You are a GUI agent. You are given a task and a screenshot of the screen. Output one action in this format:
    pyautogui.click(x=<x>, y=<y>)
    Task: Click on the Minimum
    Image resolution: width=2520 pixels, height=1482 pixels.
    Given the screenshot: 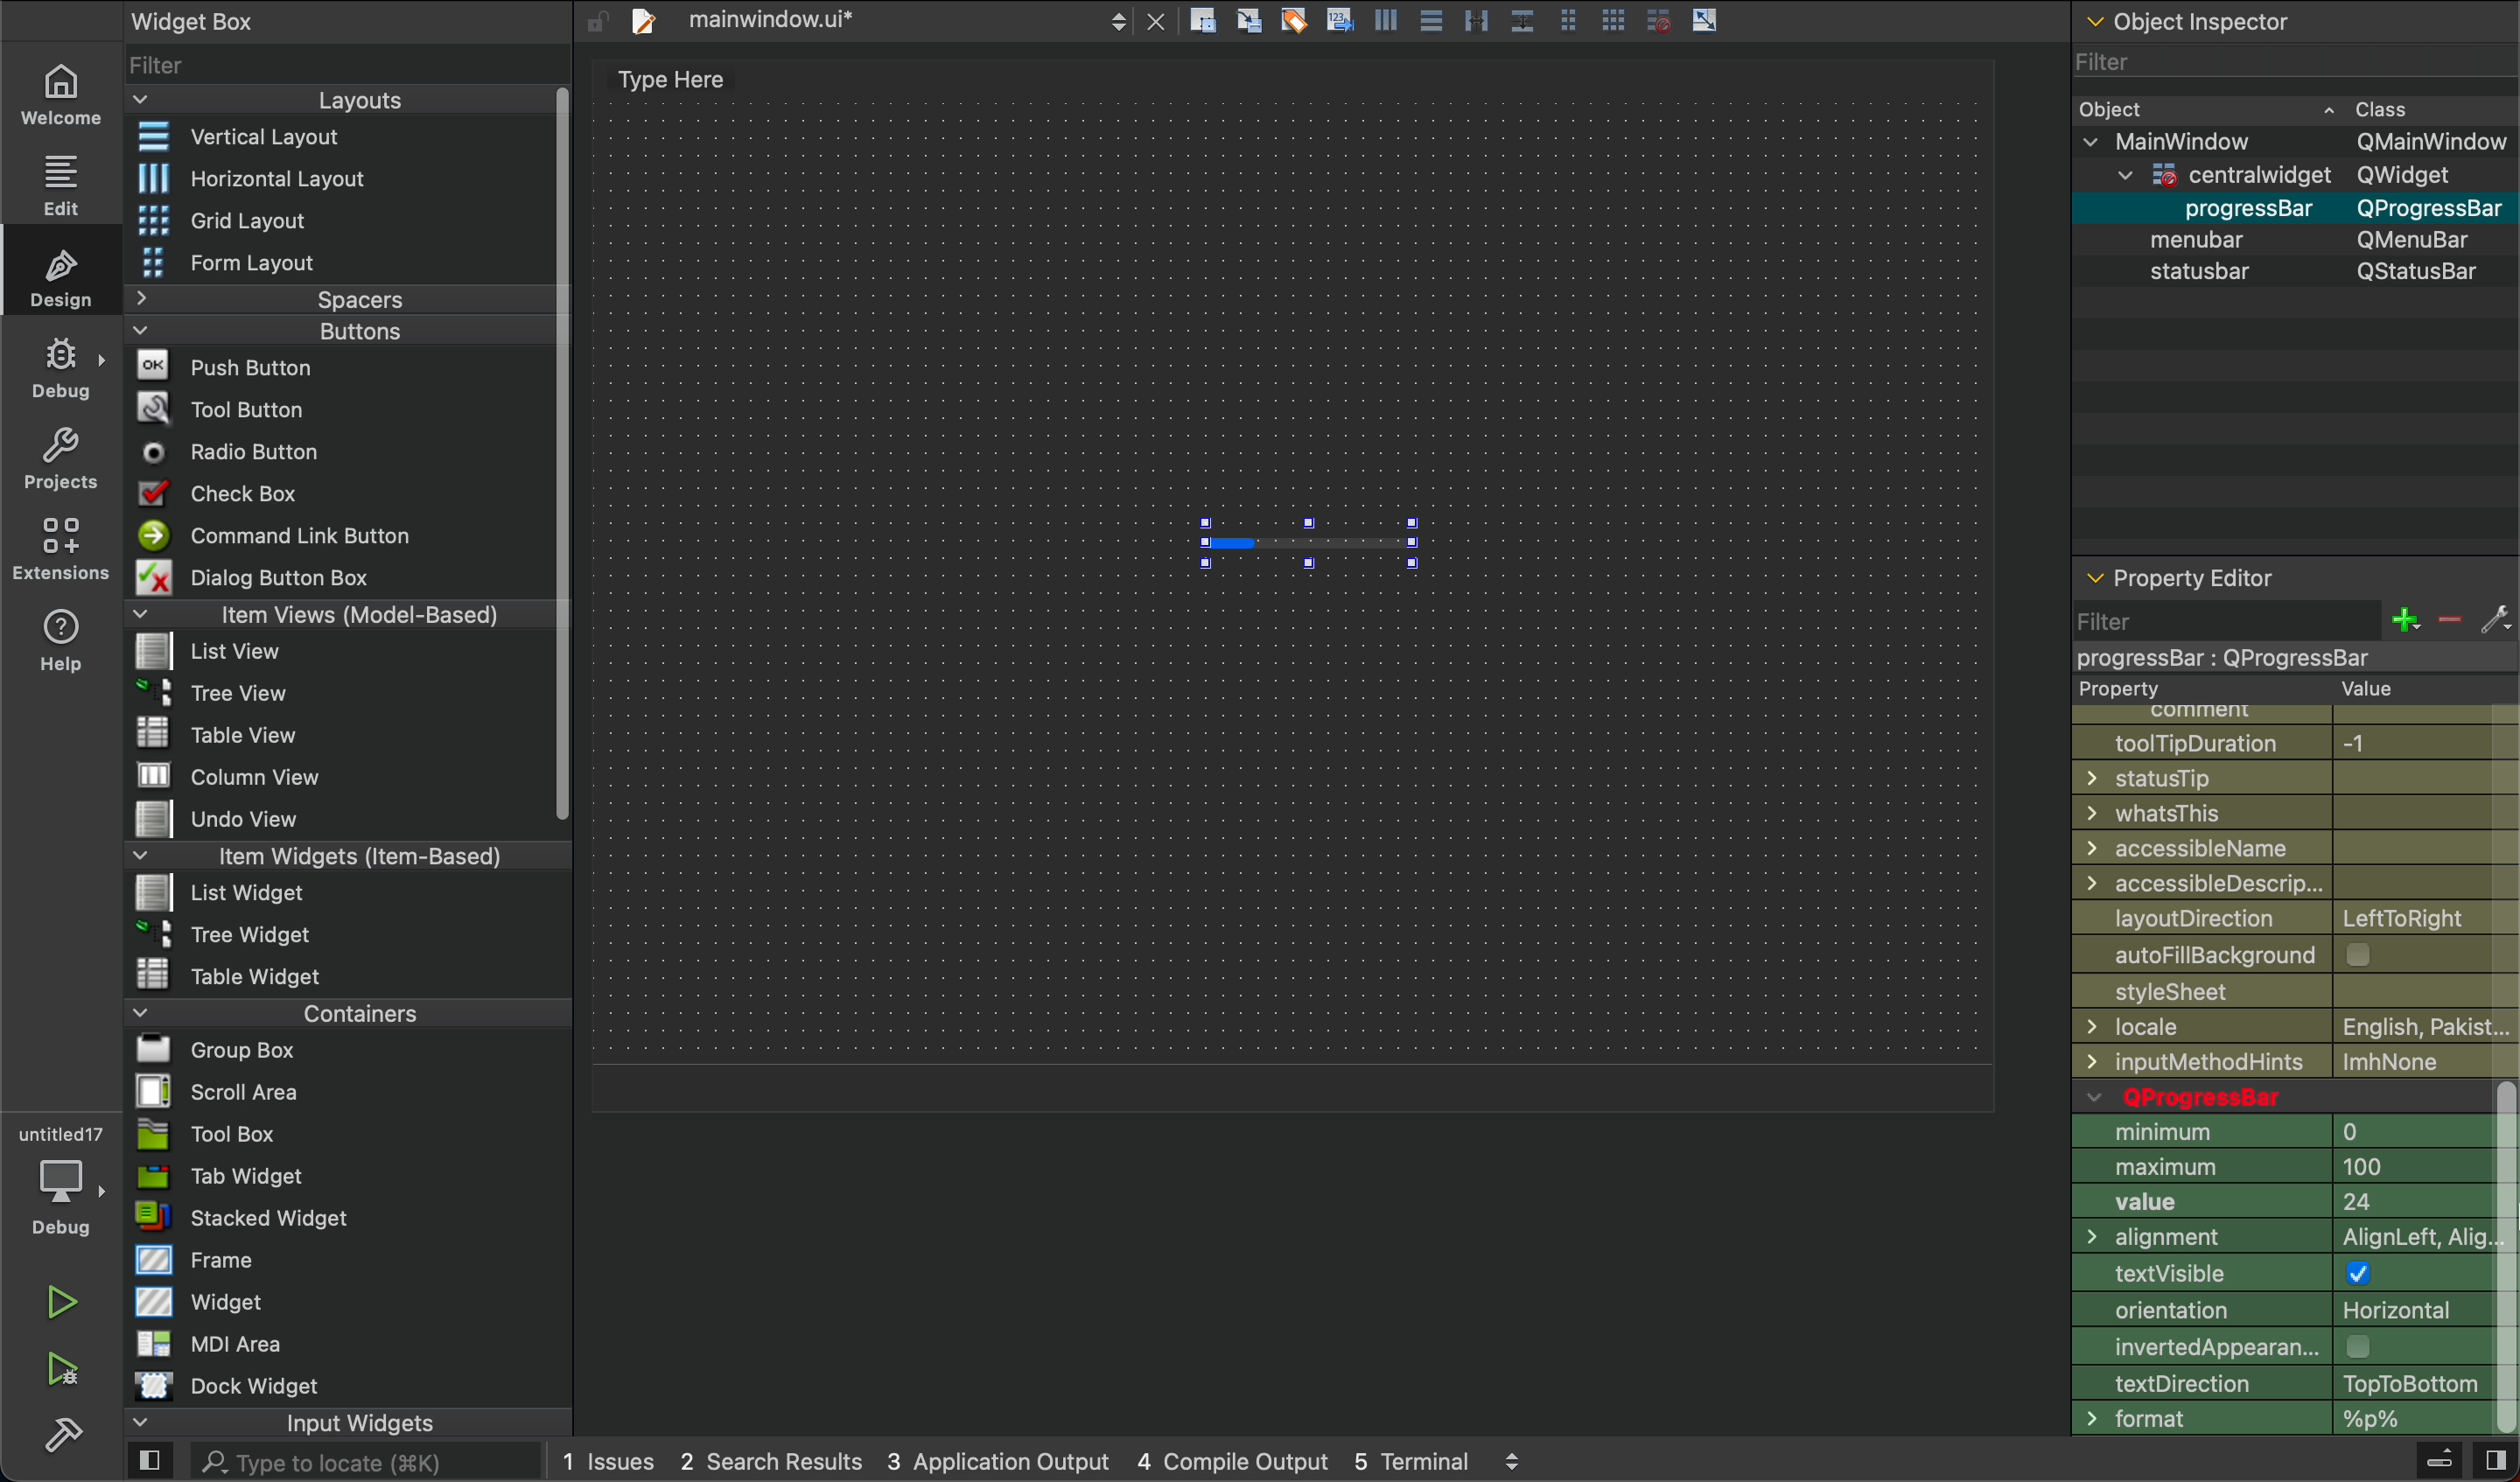 What is the action you would take?
    pyautogui.click(x=2284, y=1132)
    